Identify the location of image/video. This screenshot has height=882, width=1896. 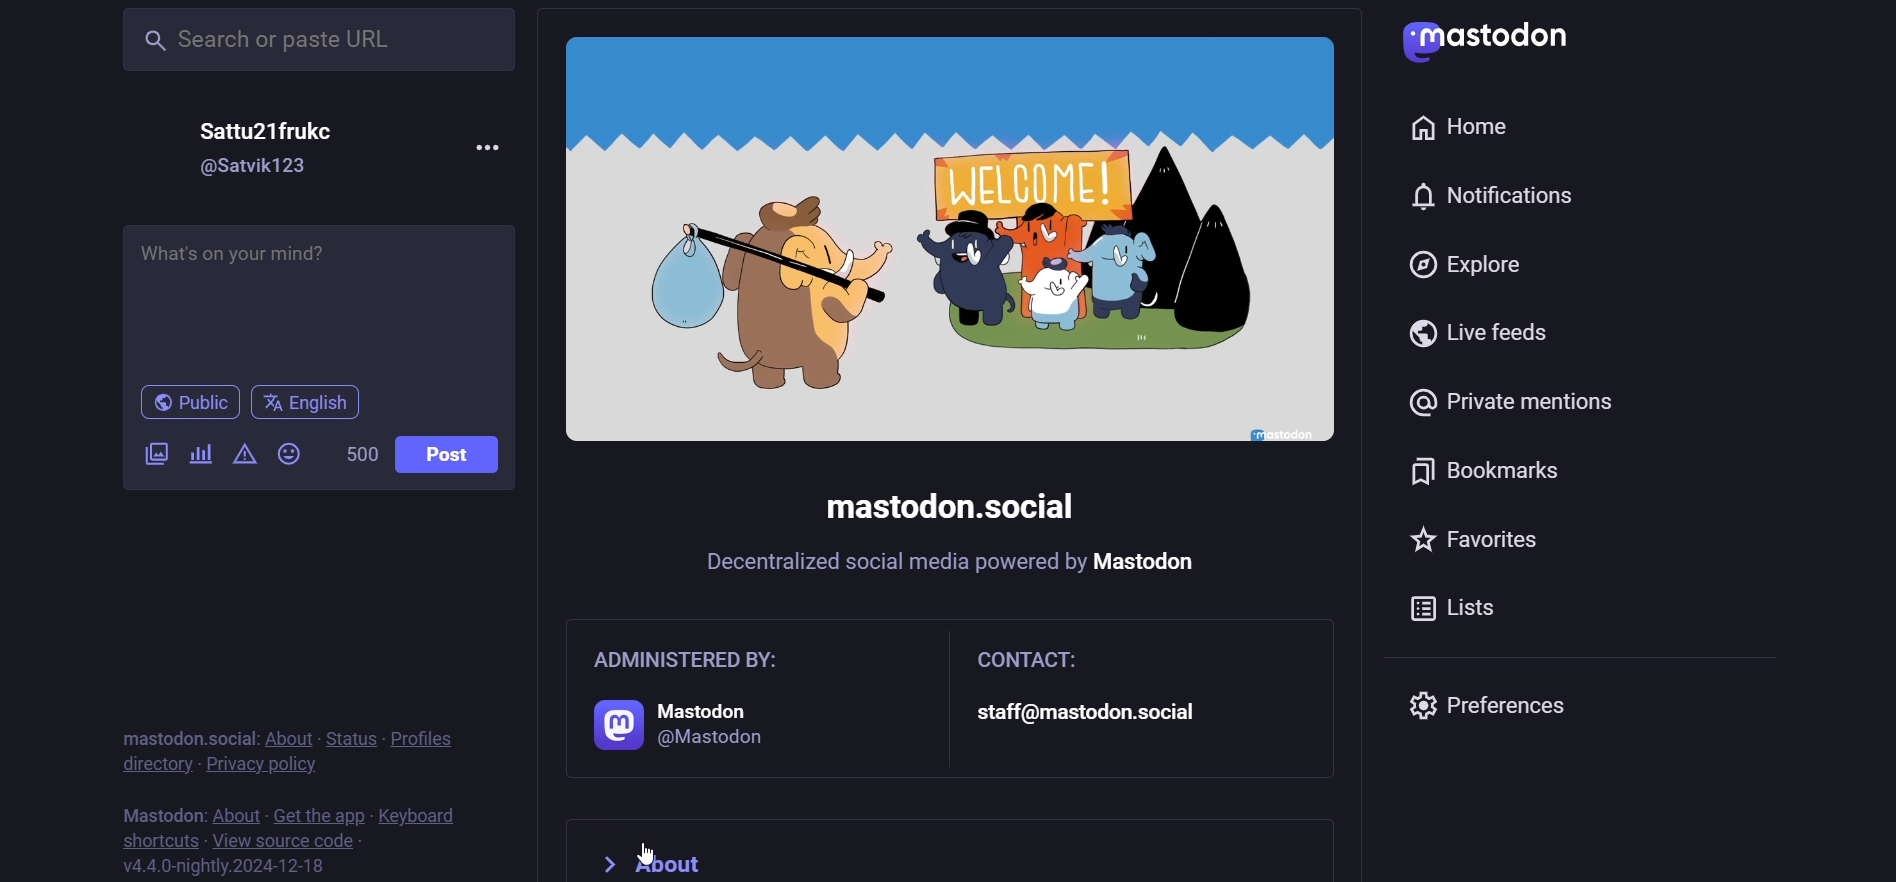
(153, 452).